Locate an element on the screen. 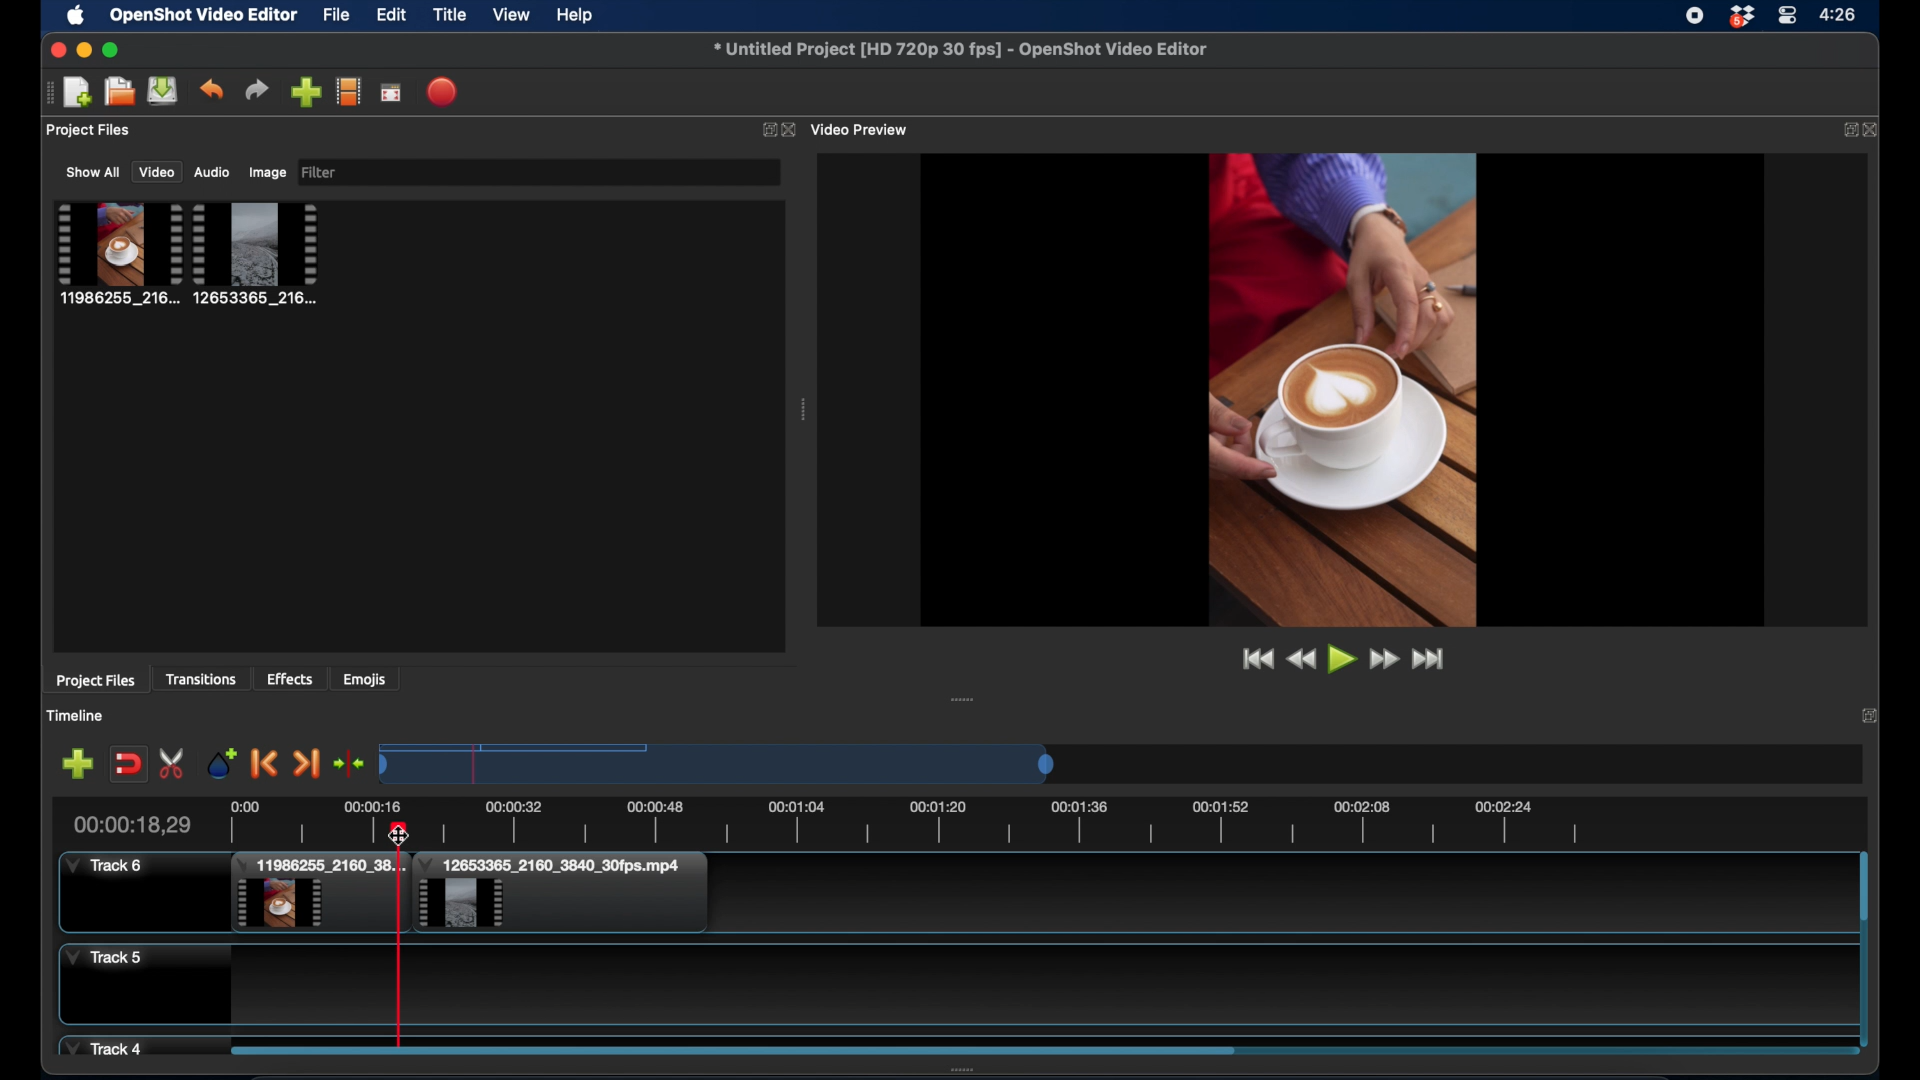  project file is located at coordinates (117, 253).